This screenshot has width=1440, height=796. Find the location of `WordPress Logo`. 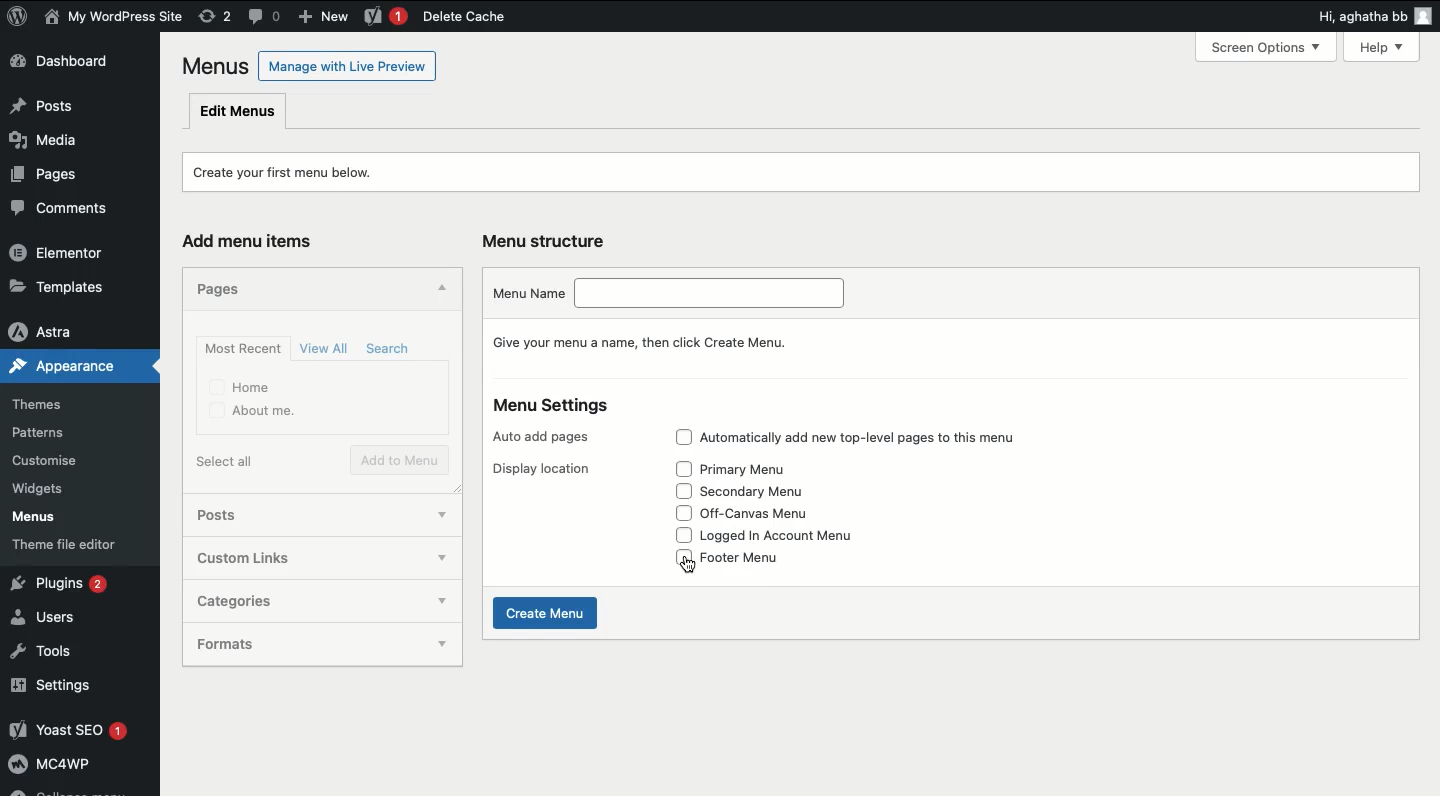

WordPress Logo is located at coordinates (18, 16).